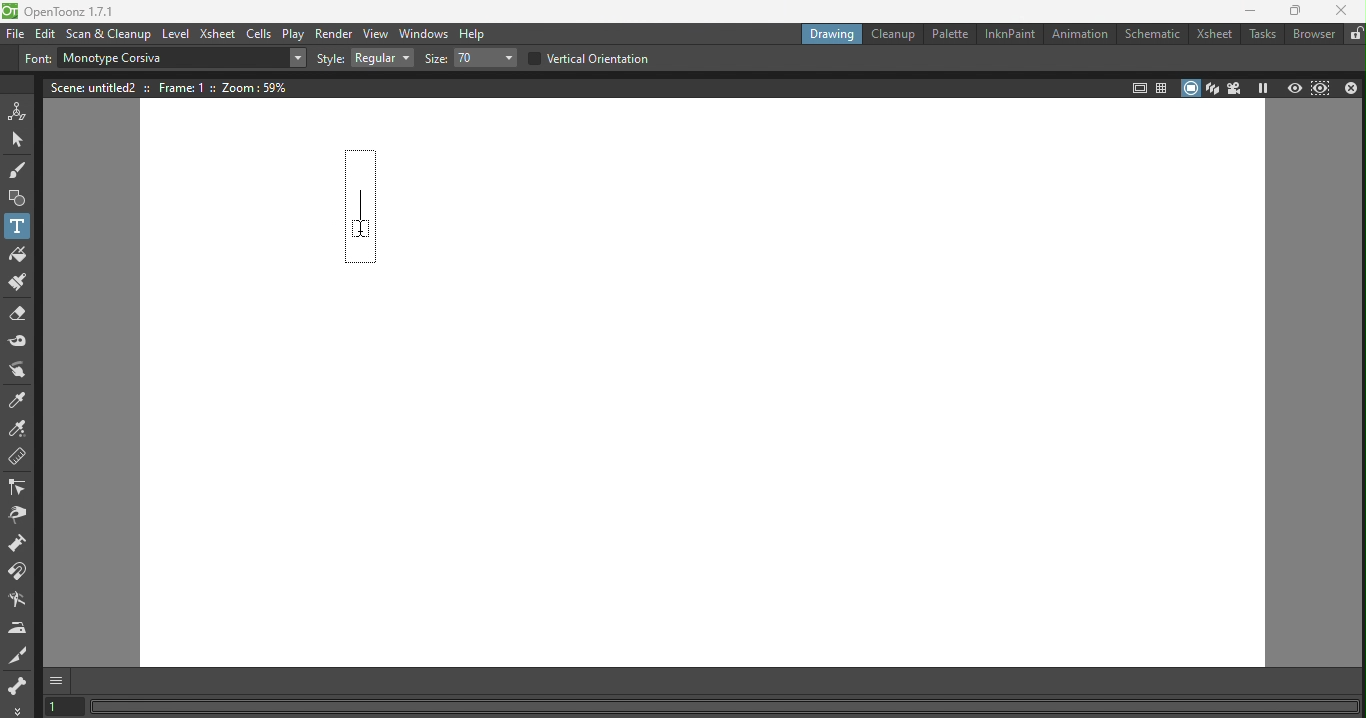 The height and width of the screenshot is (718, 1366). I want to click on Xsheet, so click(219, 34).